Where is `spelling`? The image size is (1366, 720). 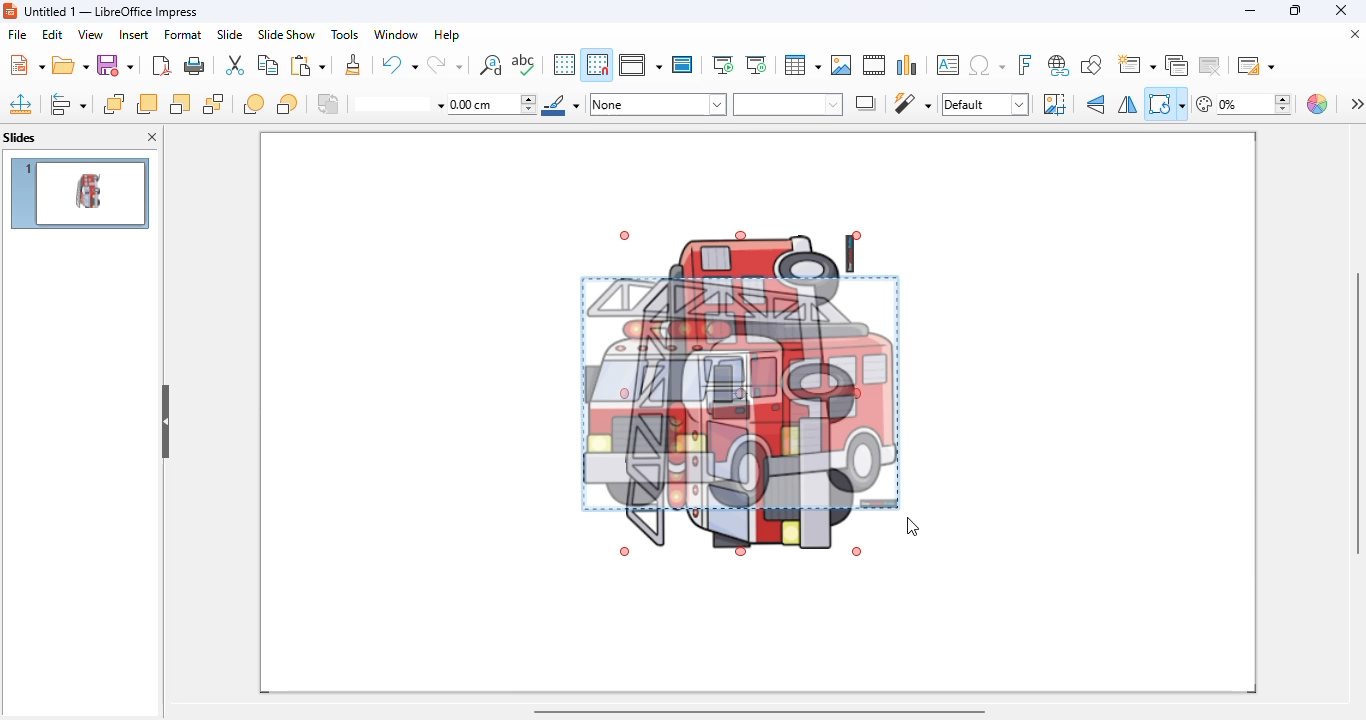 spelling is located at coordinates (524, 65).